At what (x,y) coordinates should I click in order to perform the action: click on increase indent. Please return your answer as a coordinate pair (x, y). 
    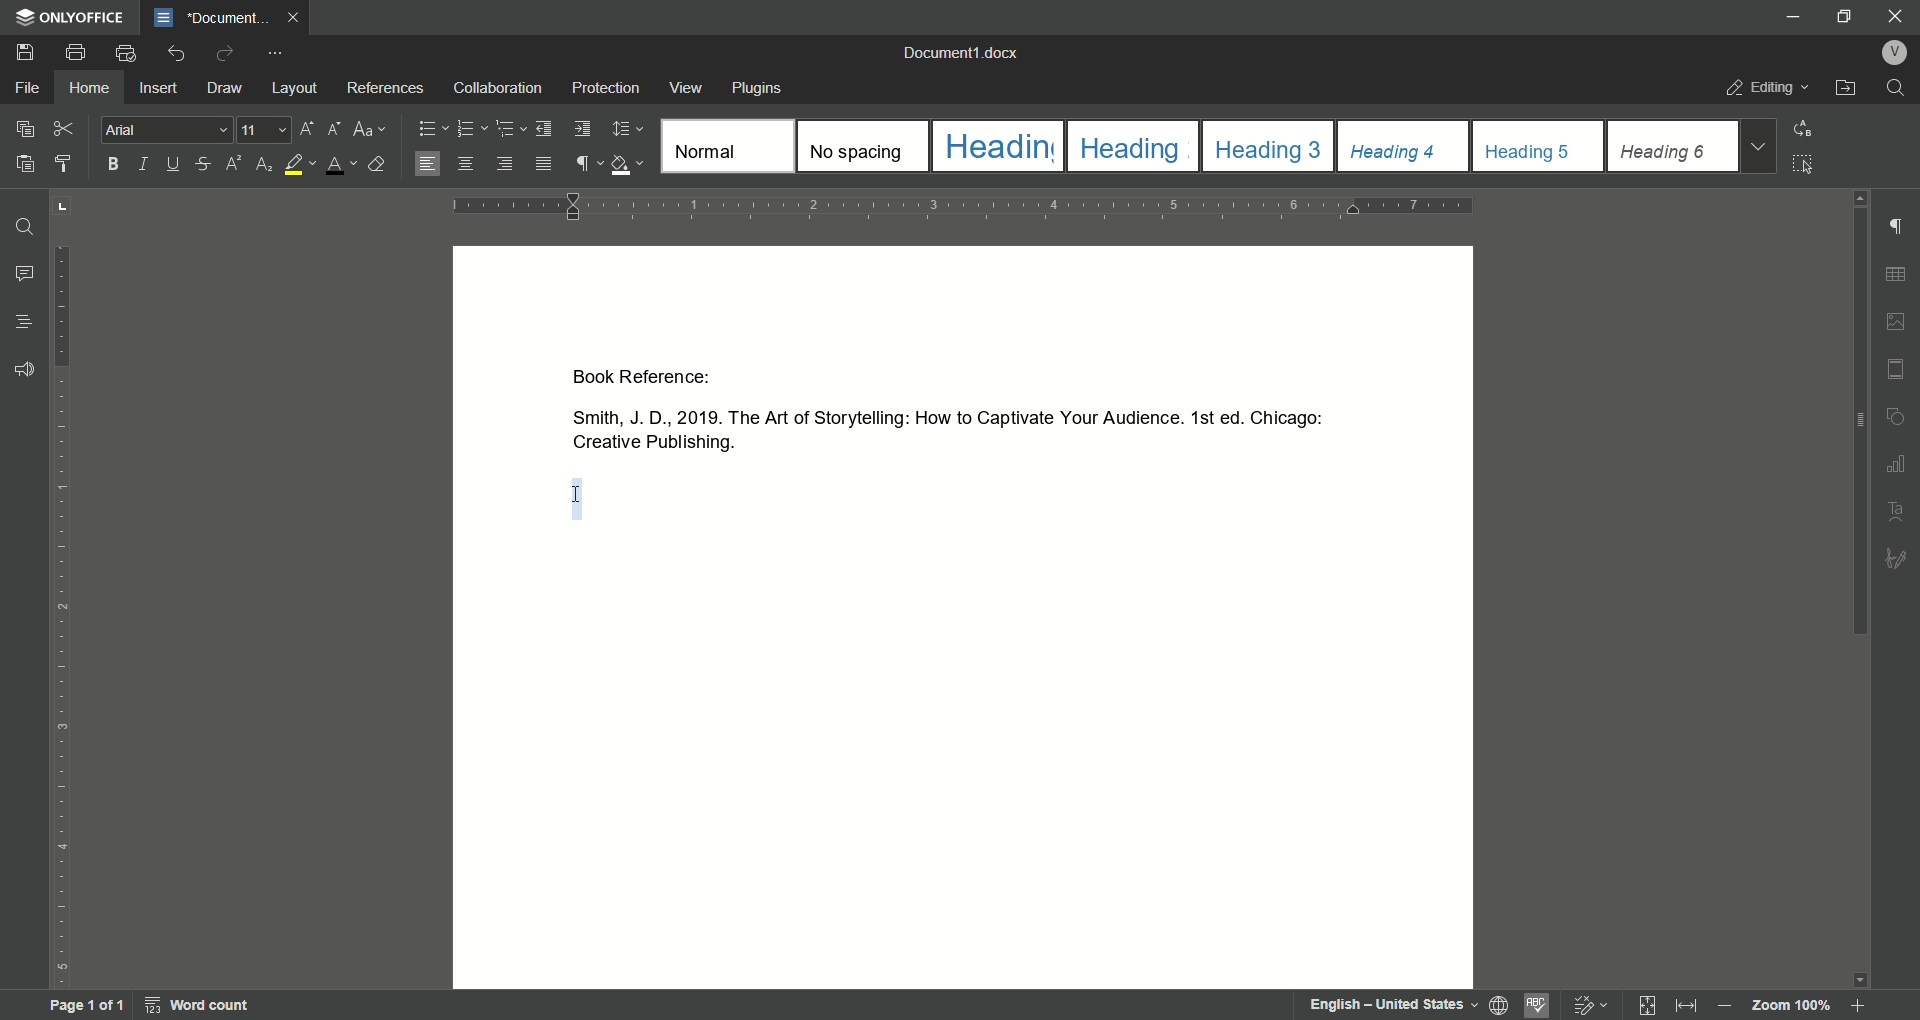
    Looking at the image, I should click on (581, 129).